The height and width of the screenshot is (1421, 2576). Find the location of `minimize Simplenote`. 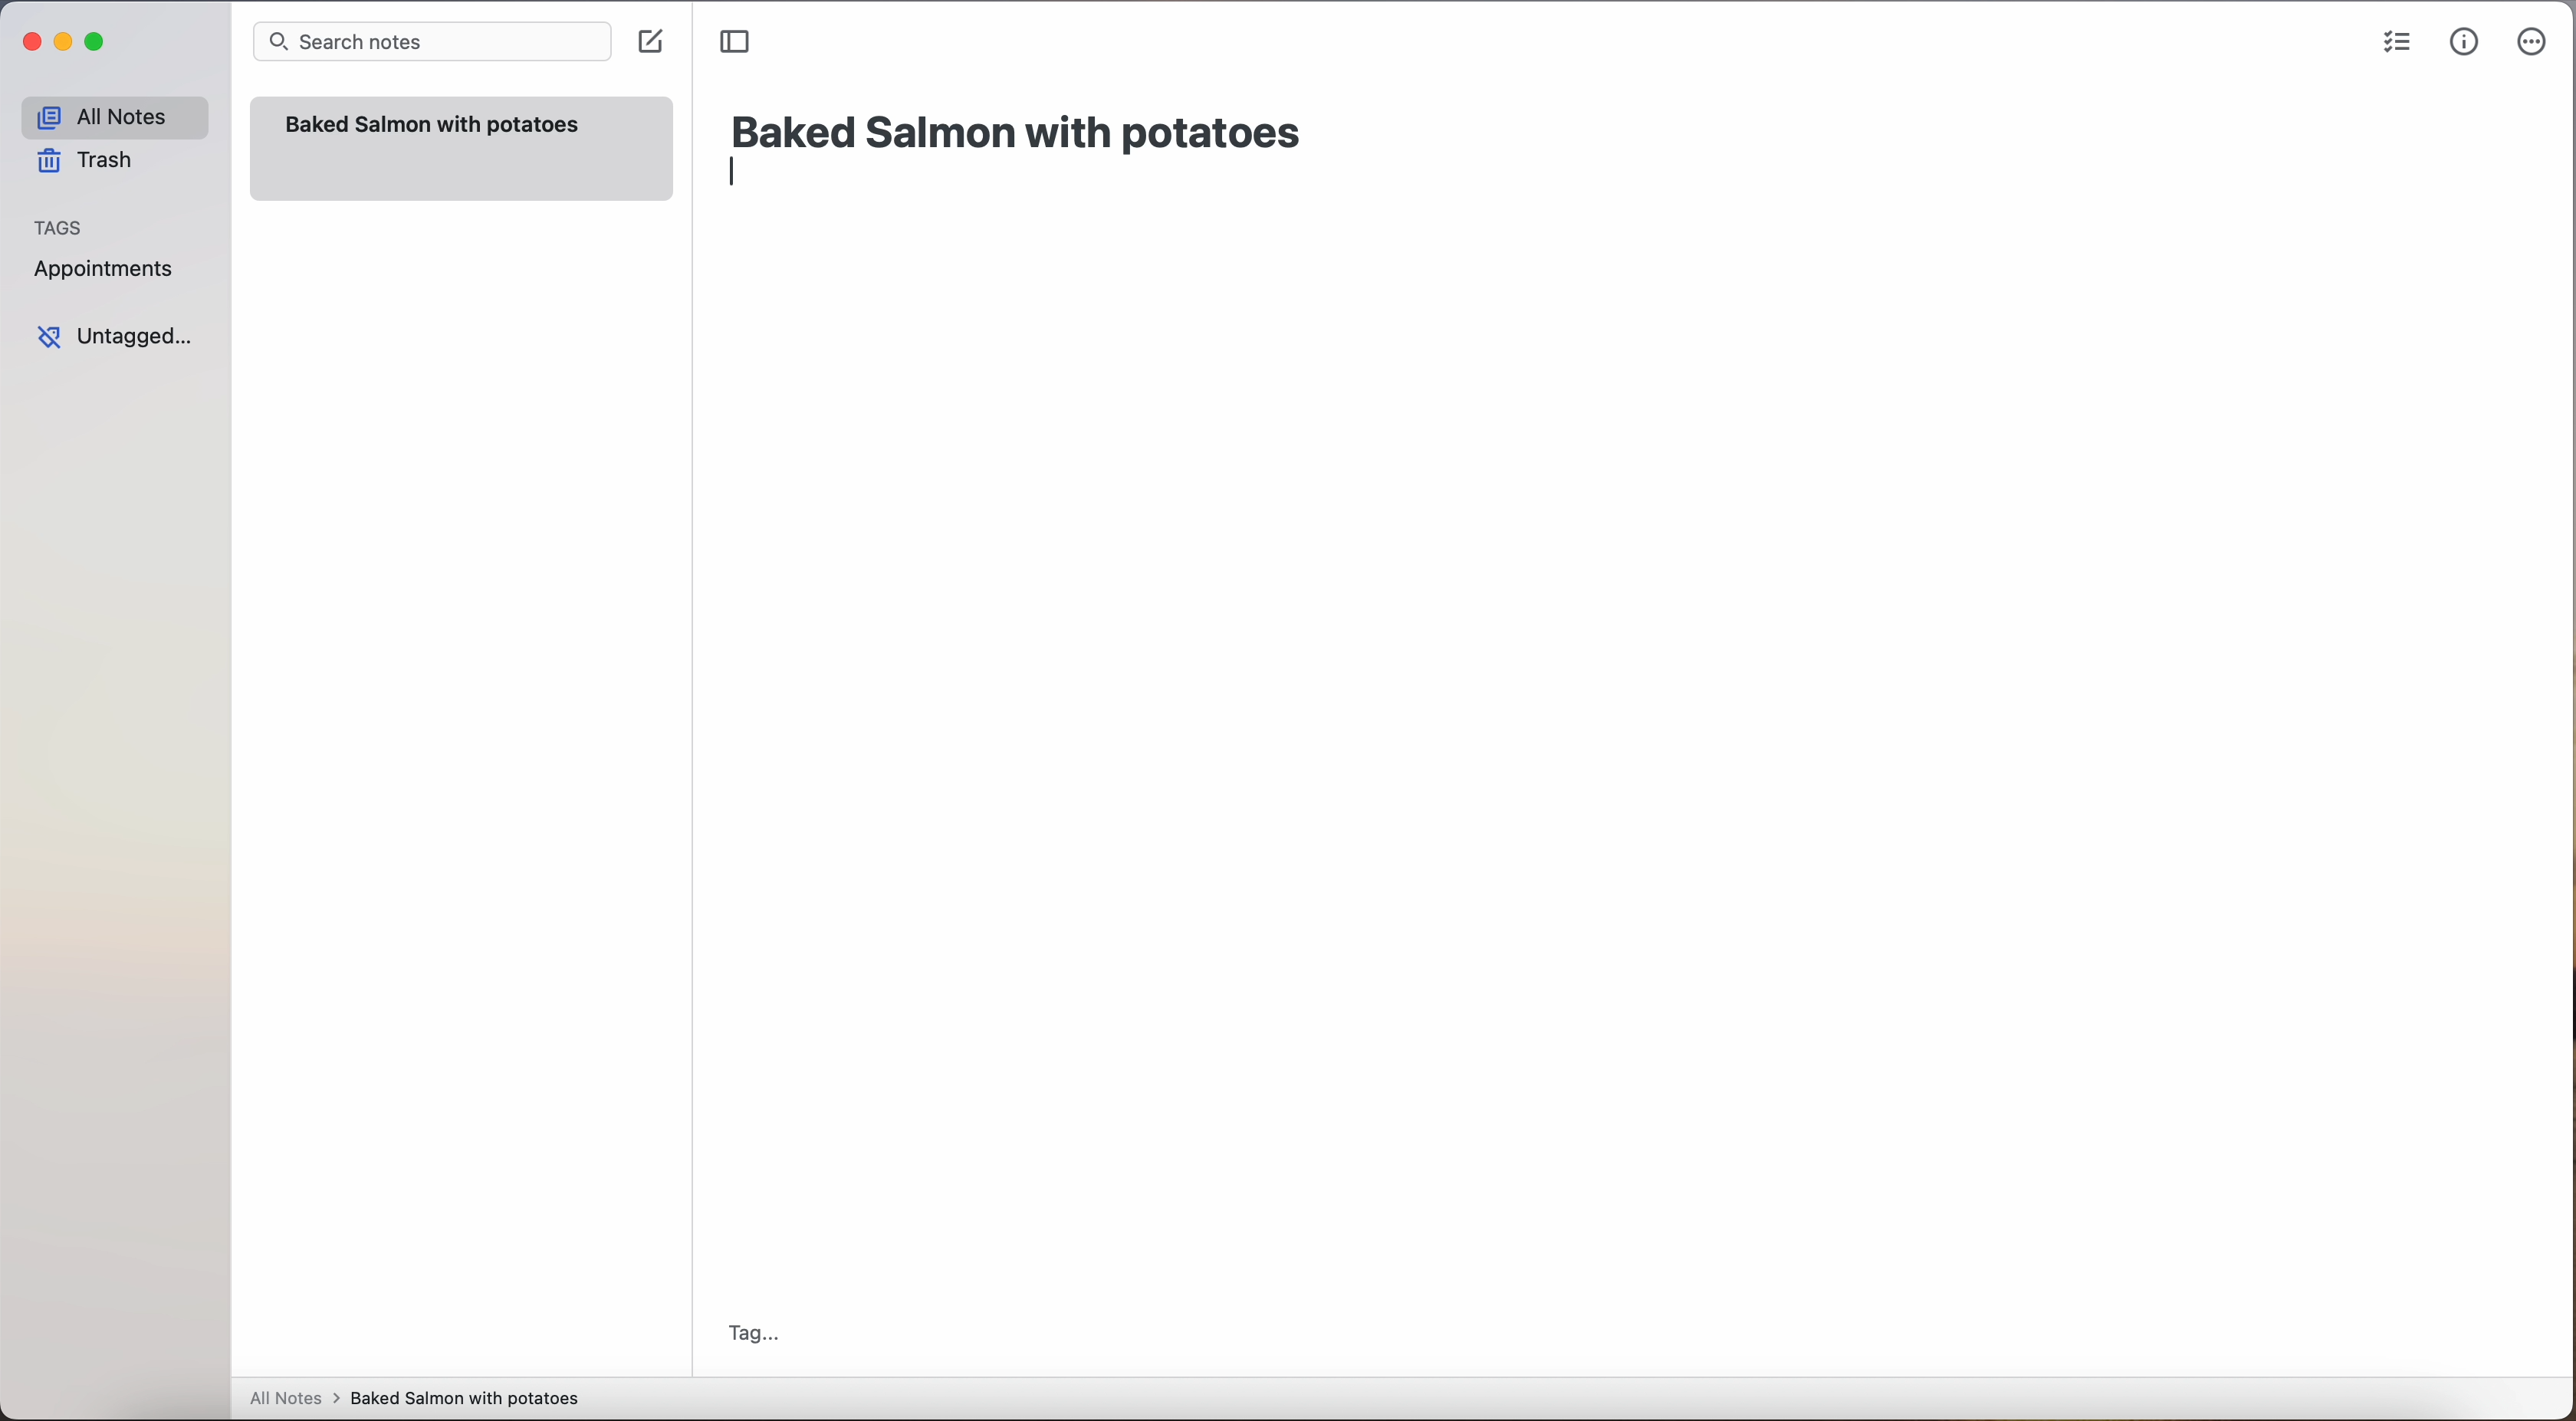

minimize Simplenote is located at coordinates (63, 44).